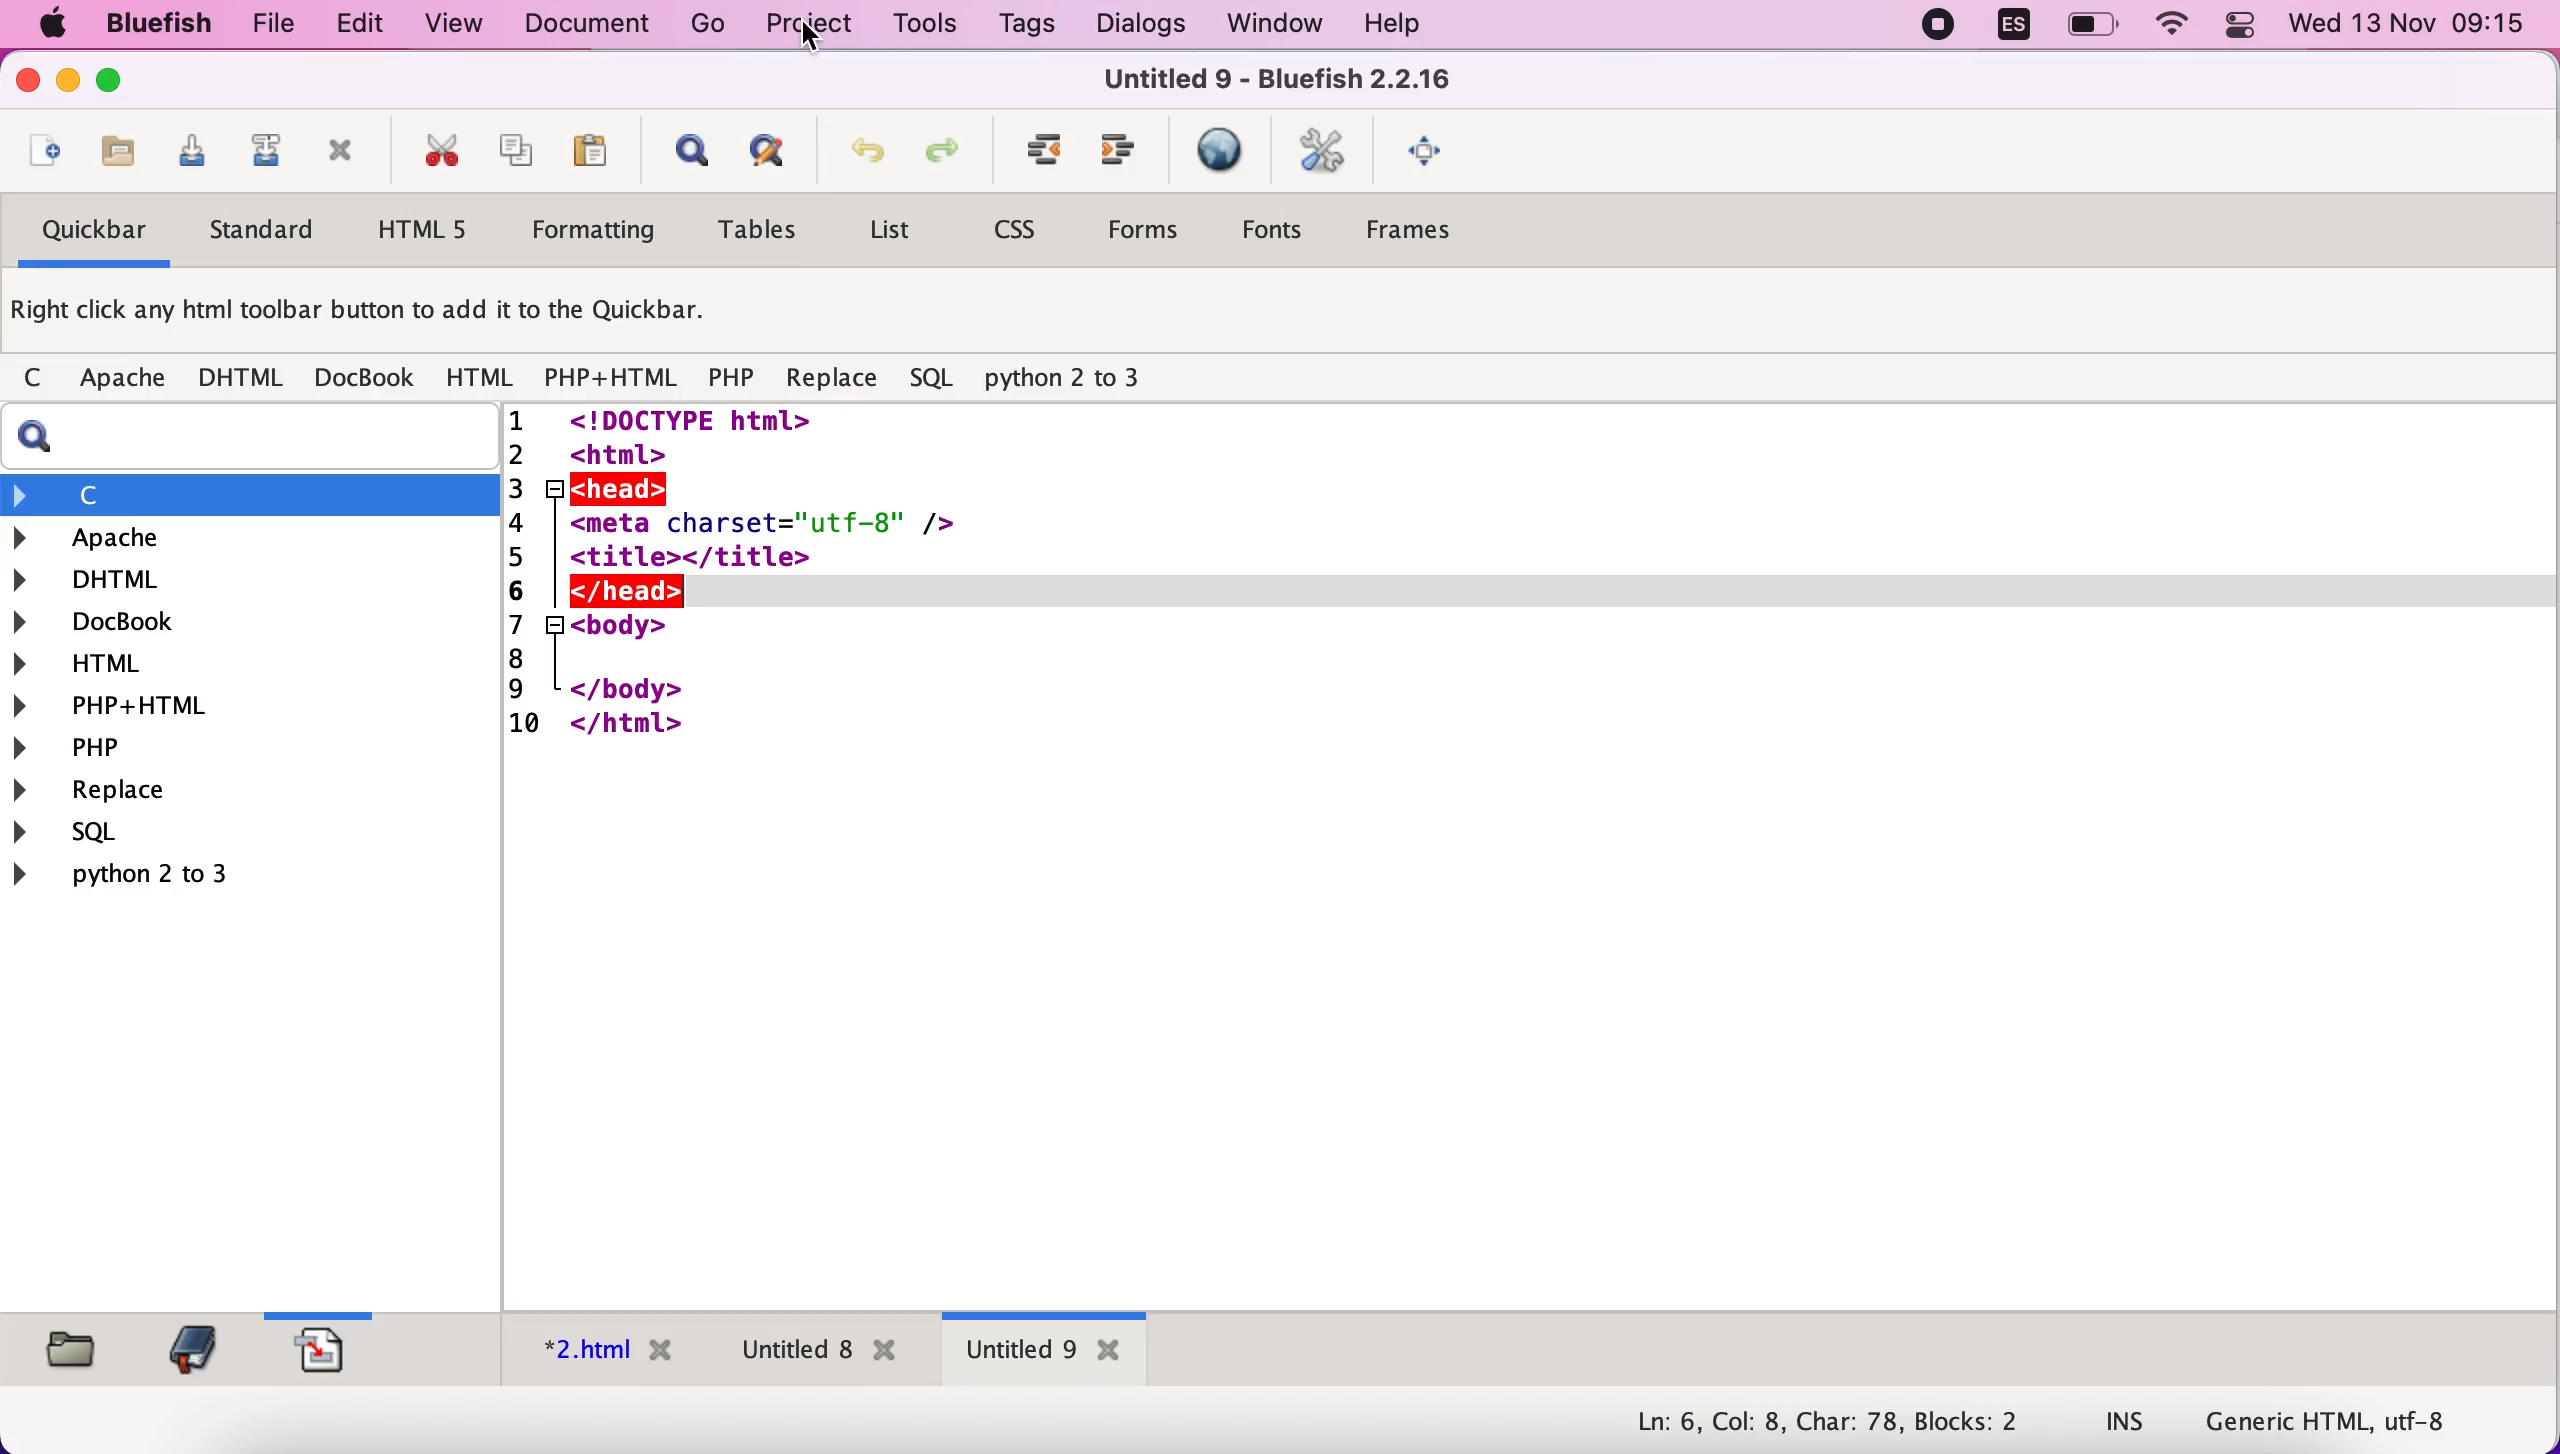 The image size is (2560, 1454). I want to click on save current file, so click(186, 157).